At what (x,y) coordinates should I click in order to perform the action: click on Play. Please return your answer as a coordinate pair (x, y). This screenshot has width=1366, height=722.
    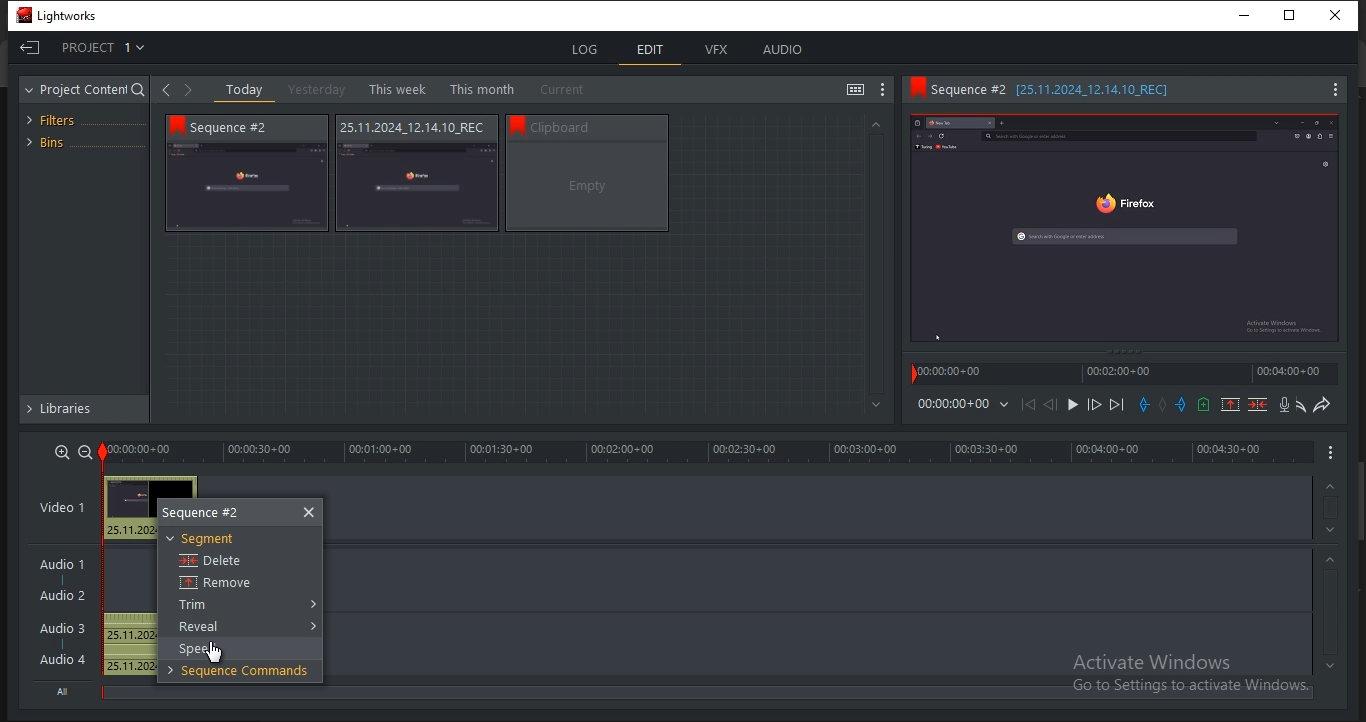
    Looking at the image, I should click on (1072, 406).